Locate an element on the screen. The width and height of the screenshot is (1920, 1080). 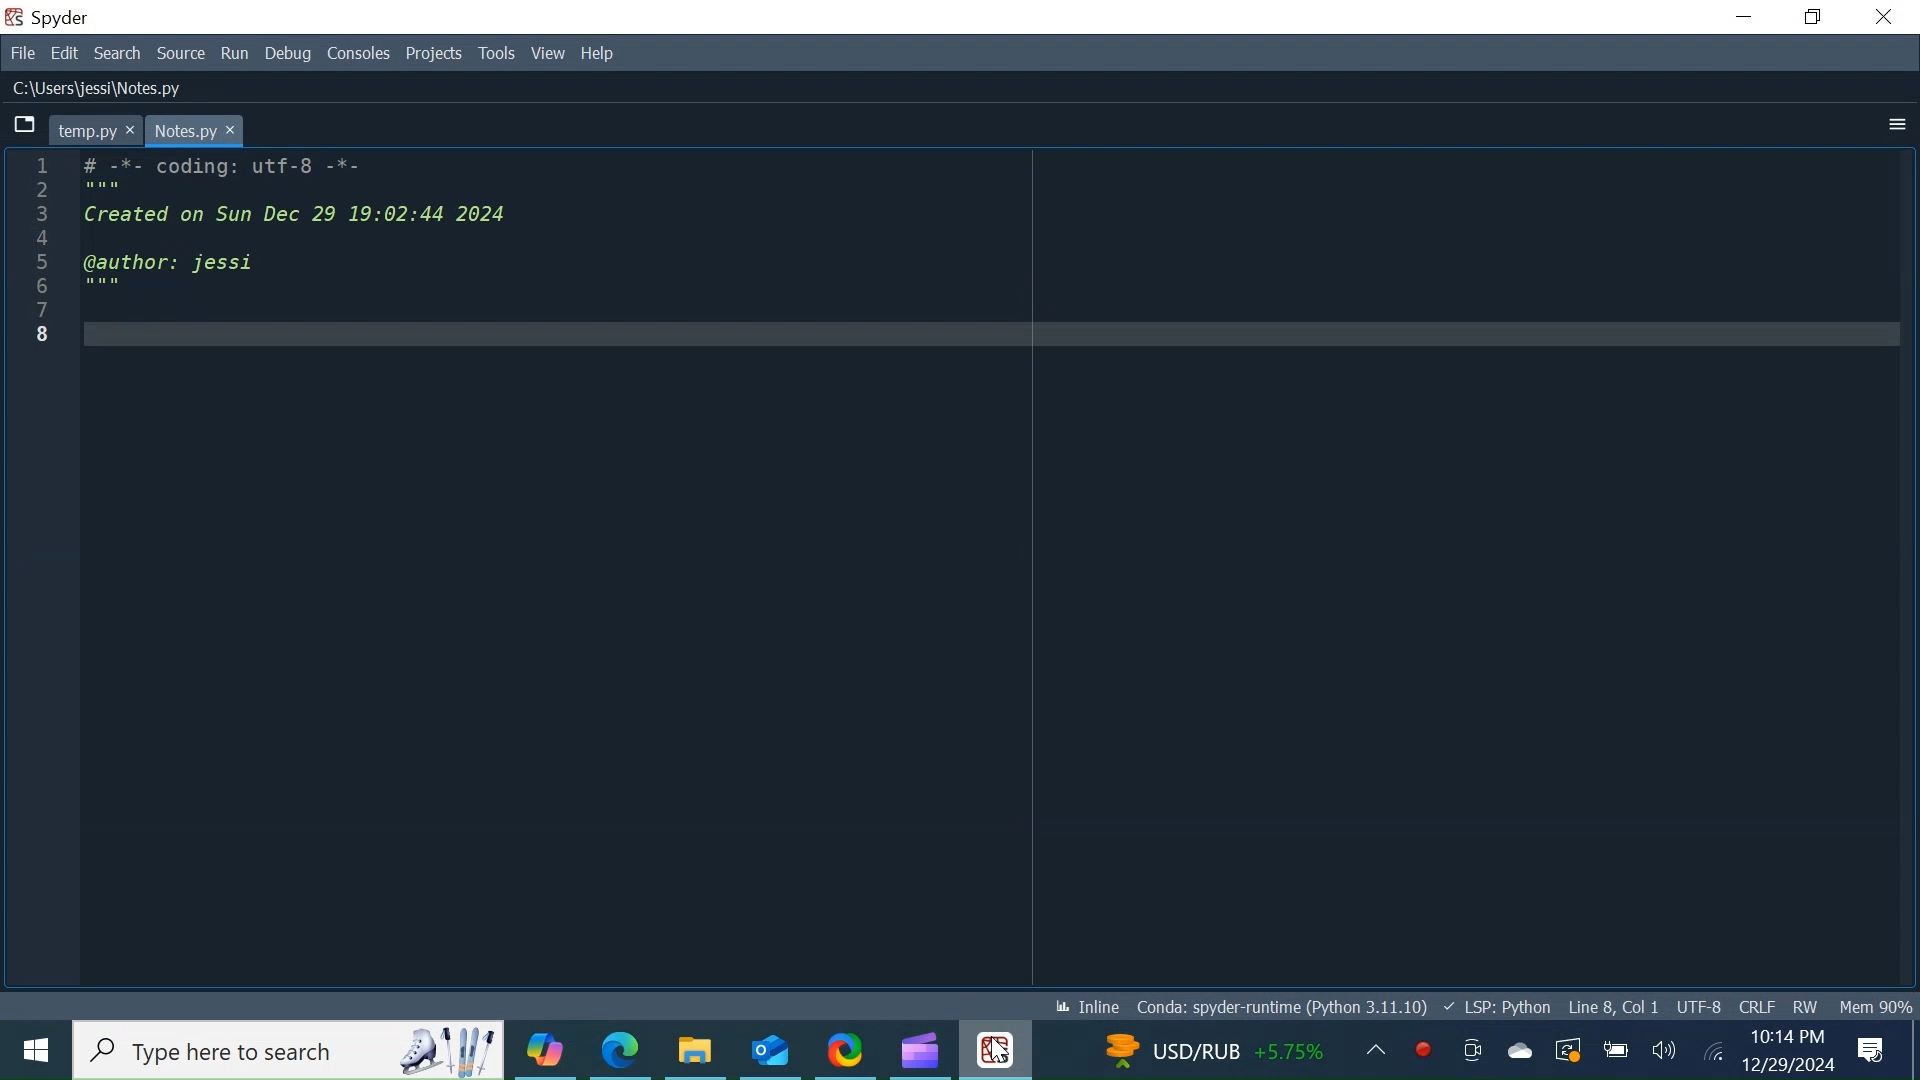
Copilot is located at coordinates (547, 1050).